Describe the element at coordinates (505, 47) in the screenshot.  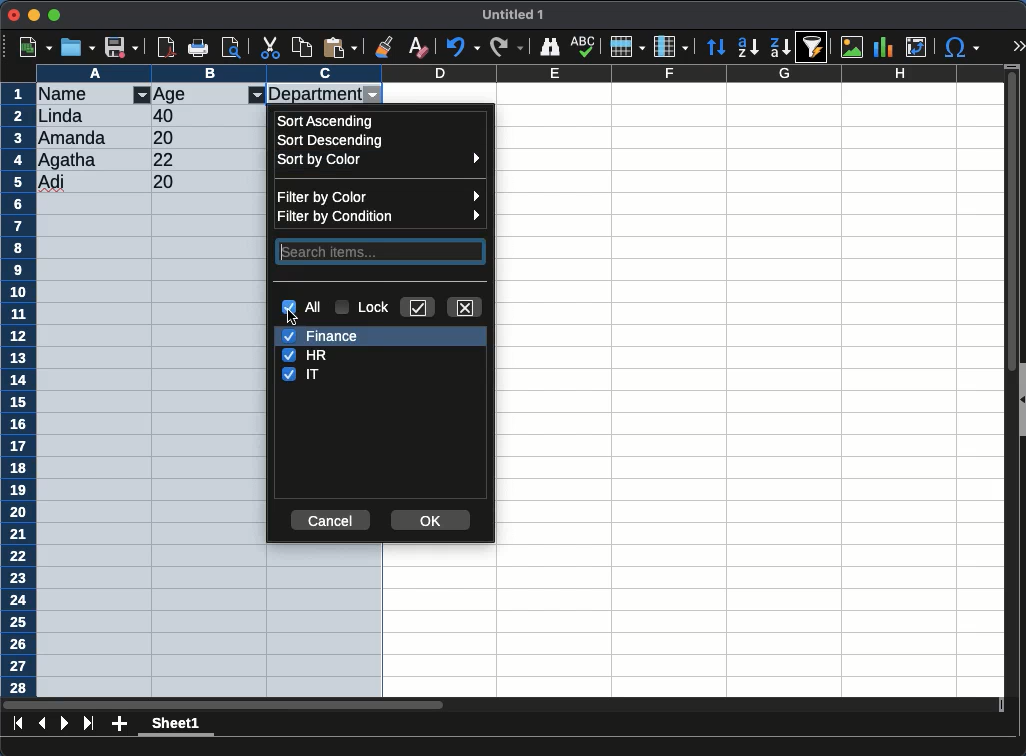
I see `redo` at that location.